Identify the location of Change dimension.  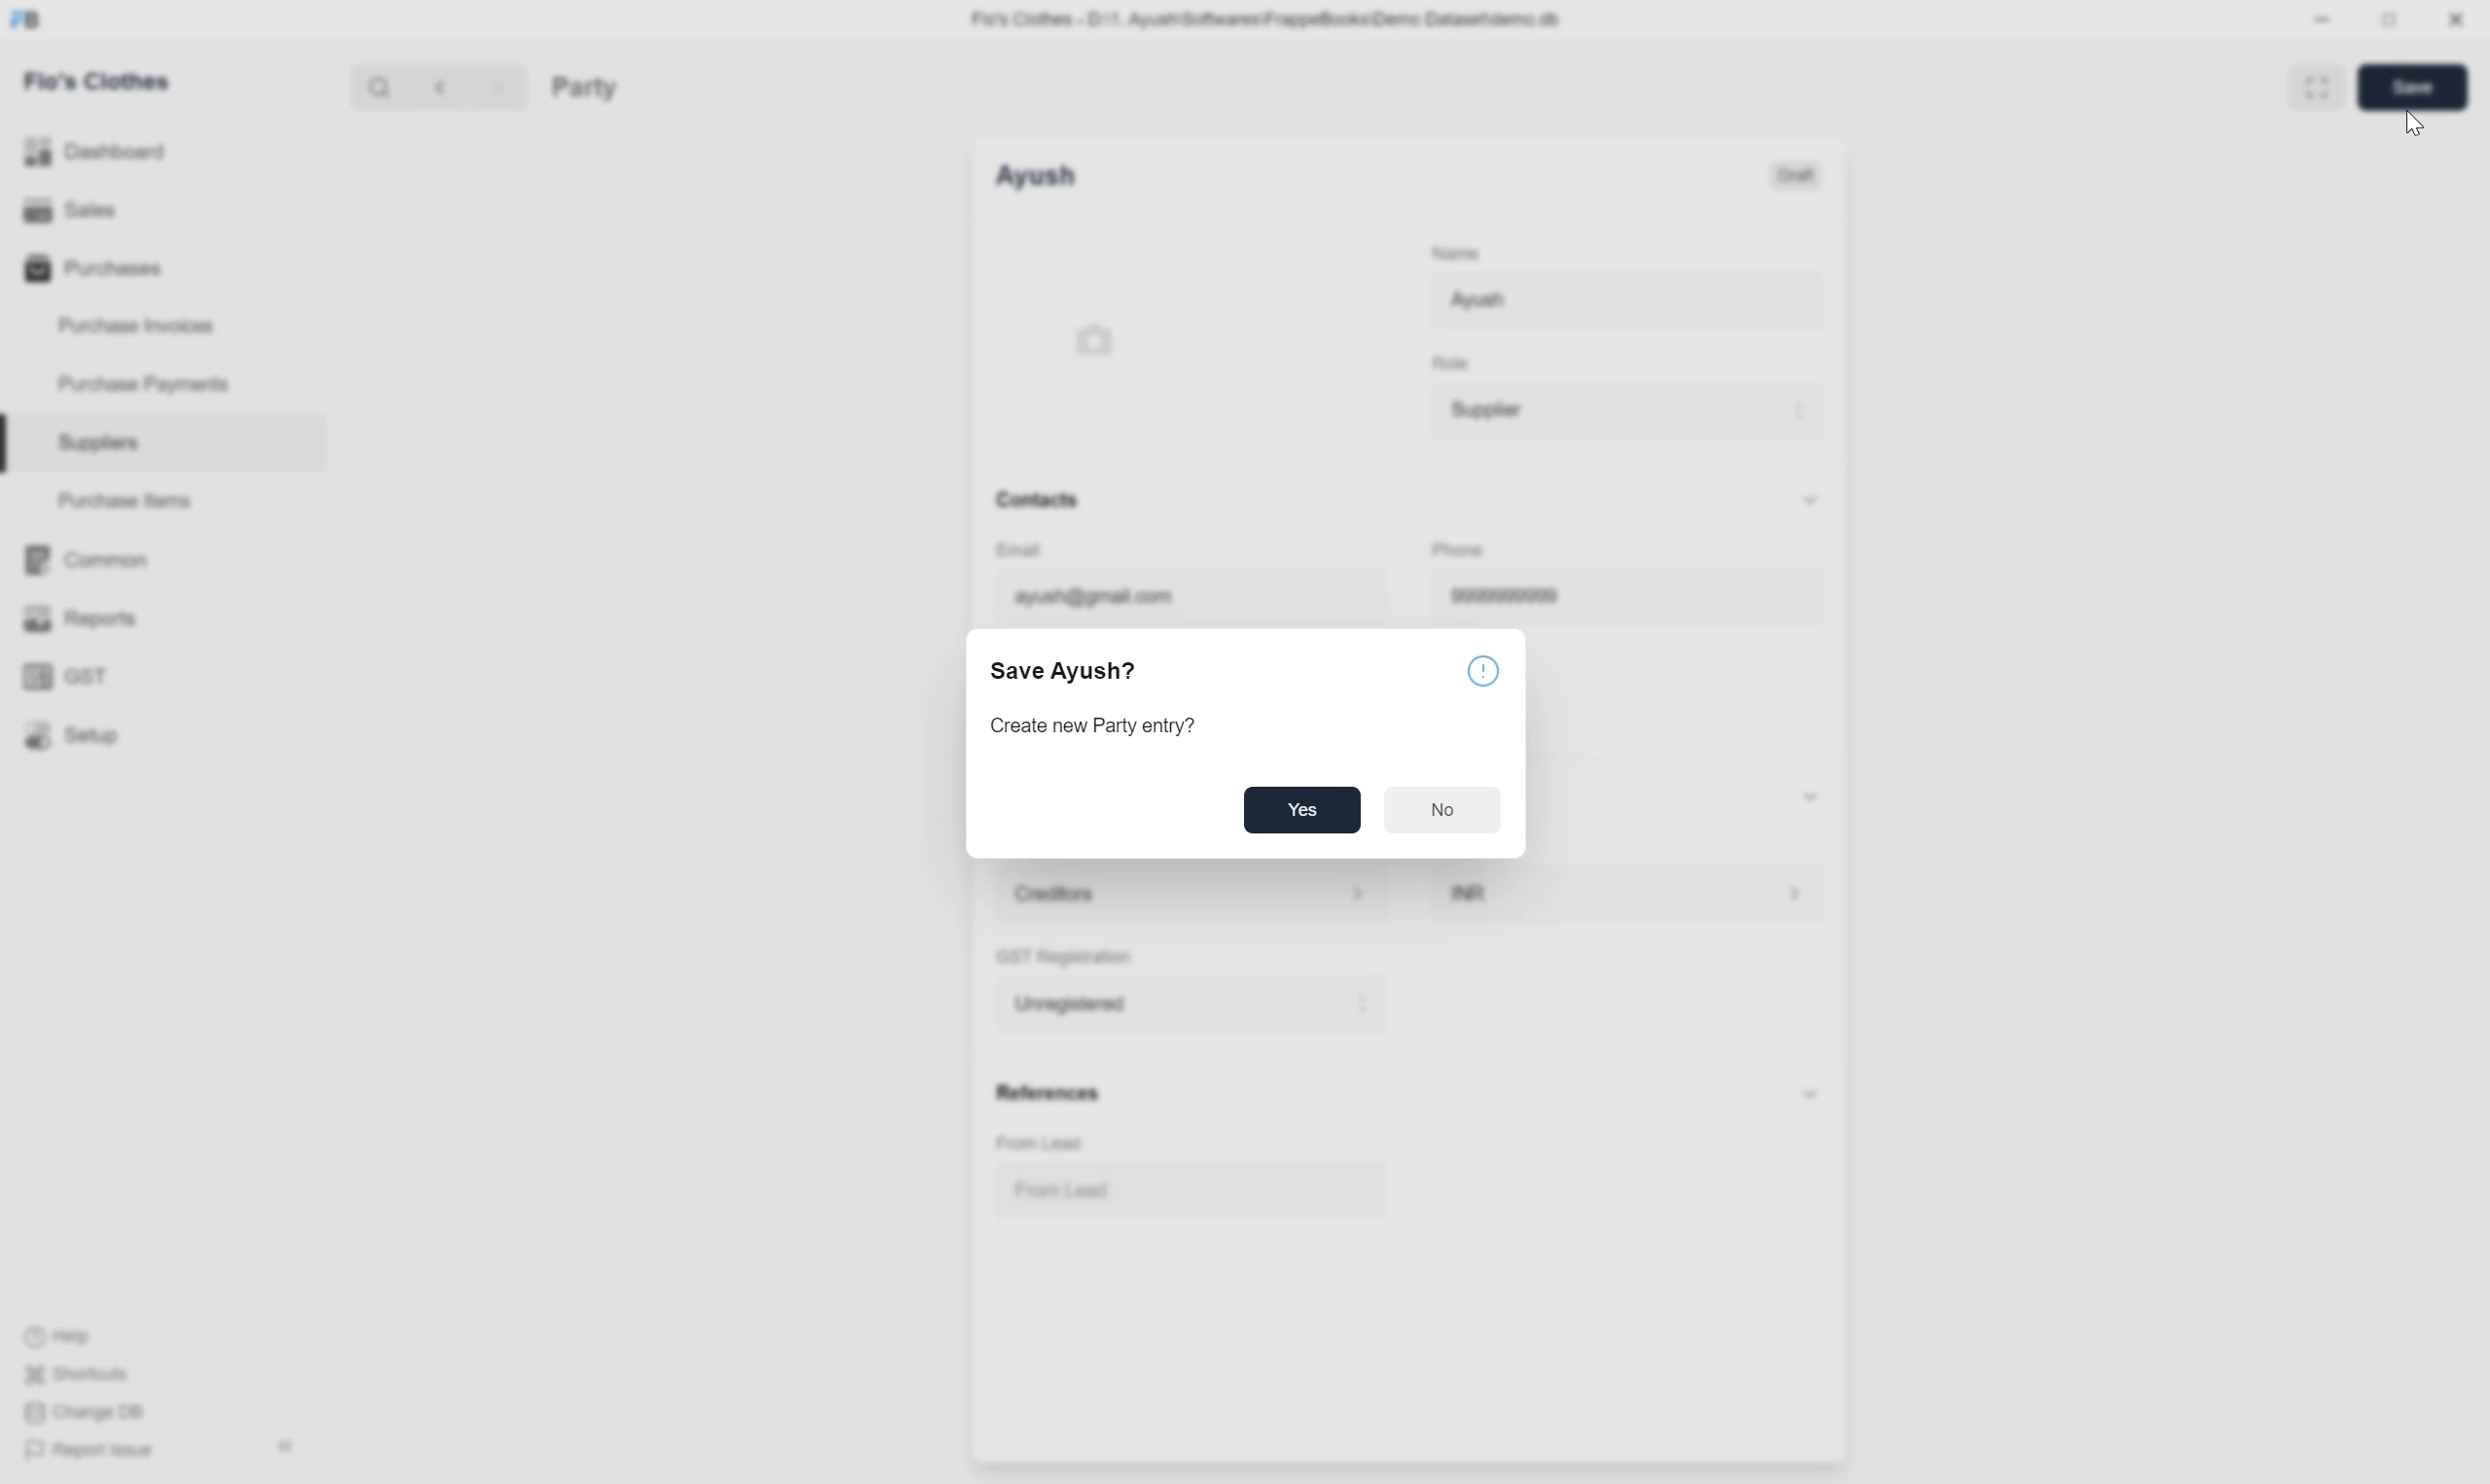
(2389, 20).